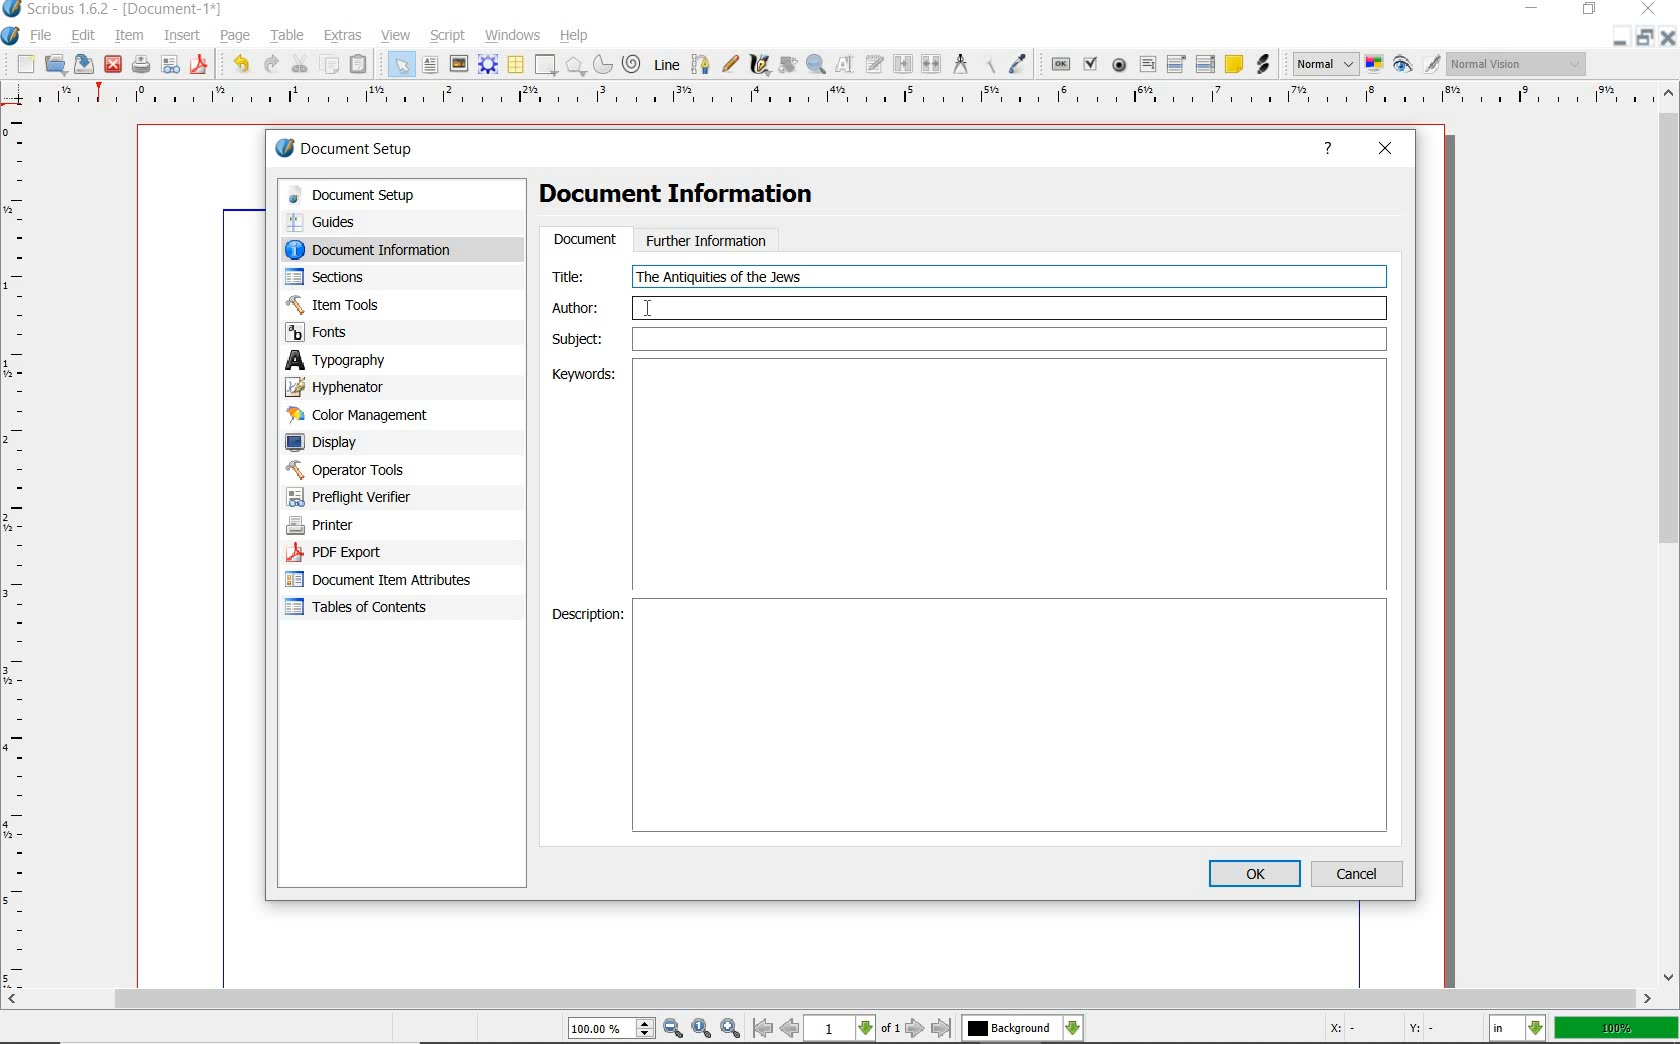 The width and height of the screenshot is (1680, 1044). I want to click on visual appearance of the display, so click(1518, 63).